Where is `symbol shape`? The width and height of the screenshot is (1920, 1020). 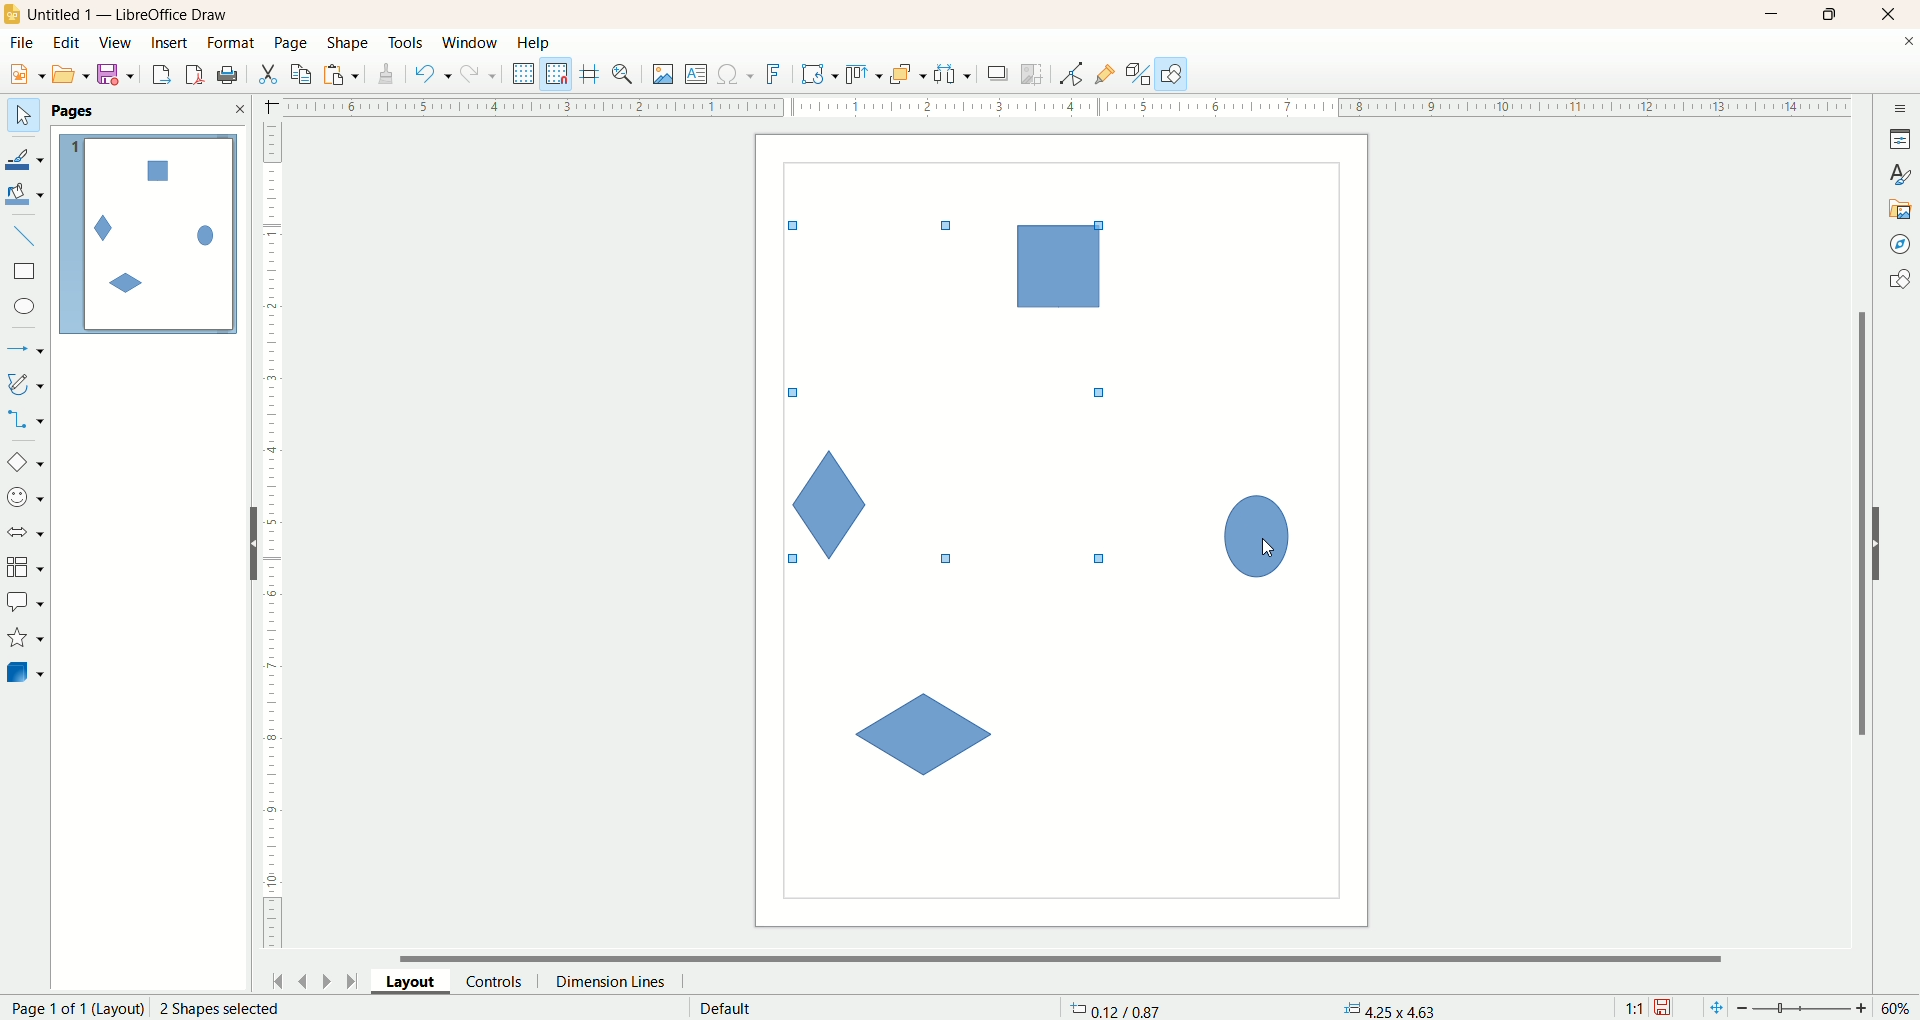 symbol shape is located at coordinates (28, 499).